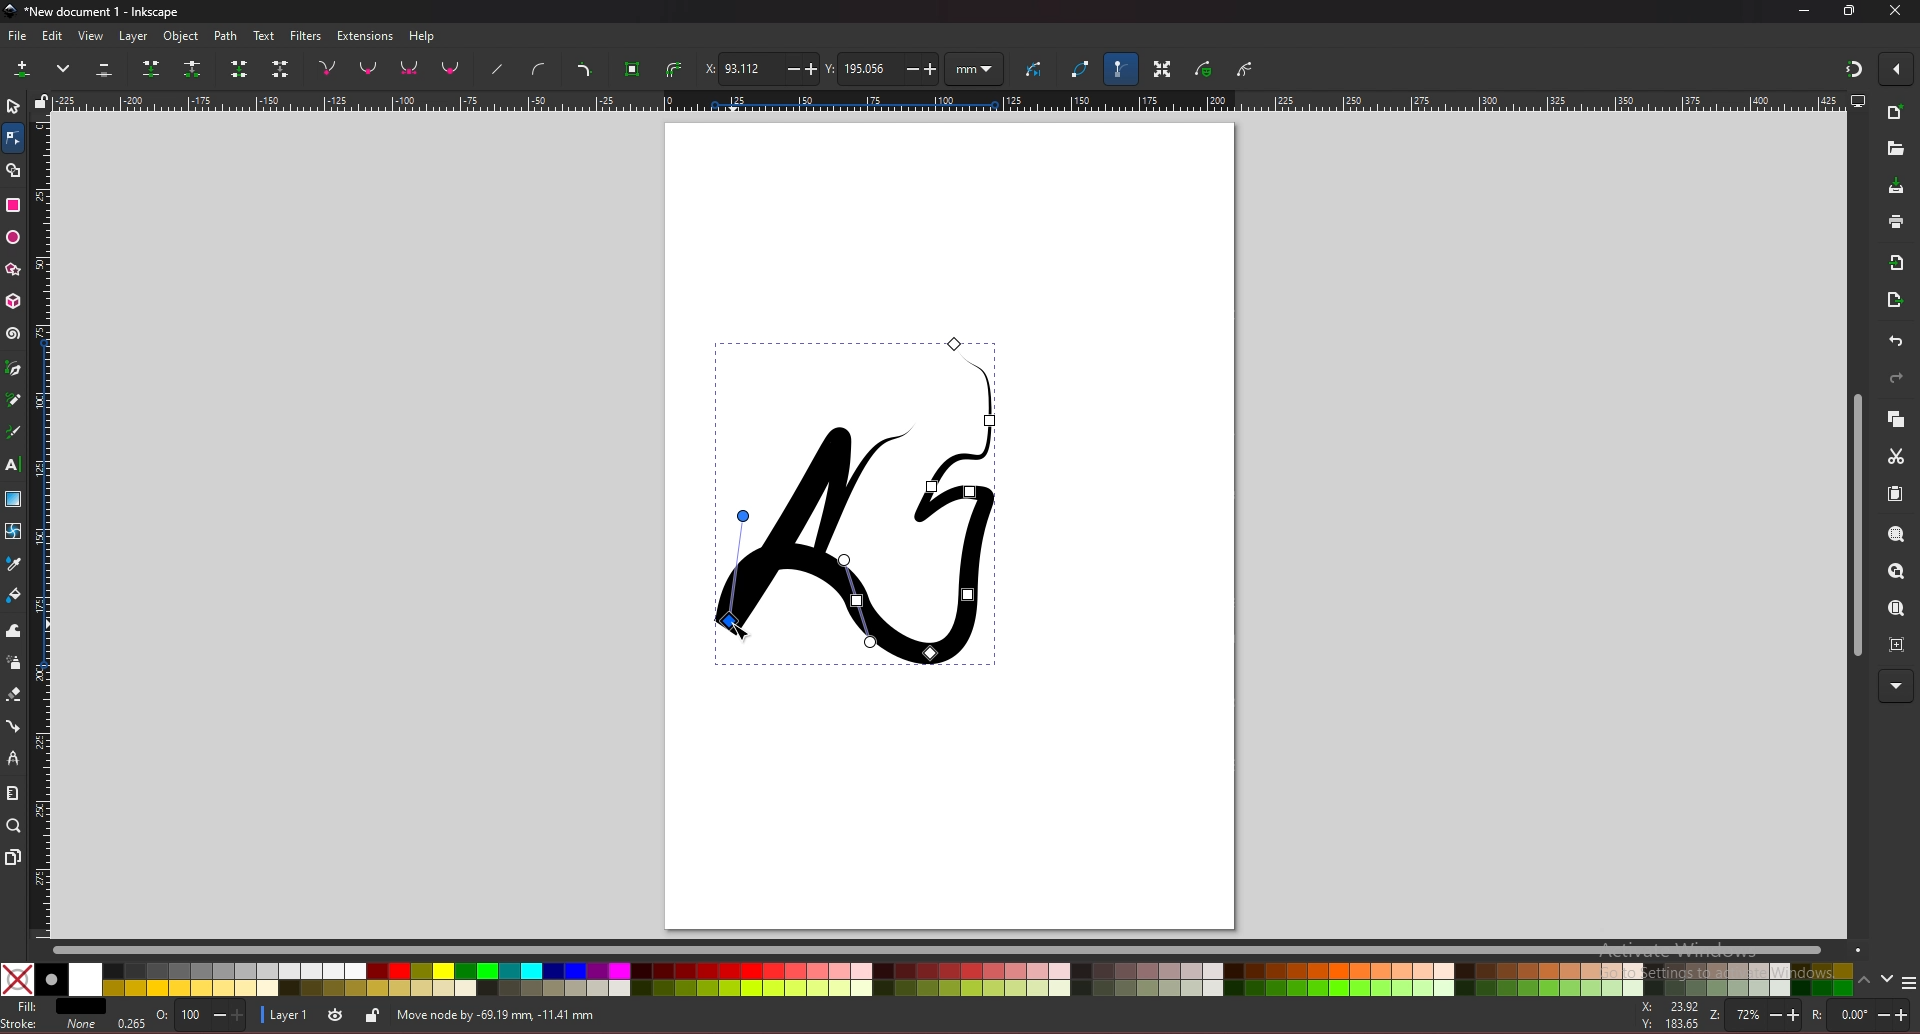 The width and height of the screenshot is (1920, 1034). I want to click on zoom, so click(1753, 1015).